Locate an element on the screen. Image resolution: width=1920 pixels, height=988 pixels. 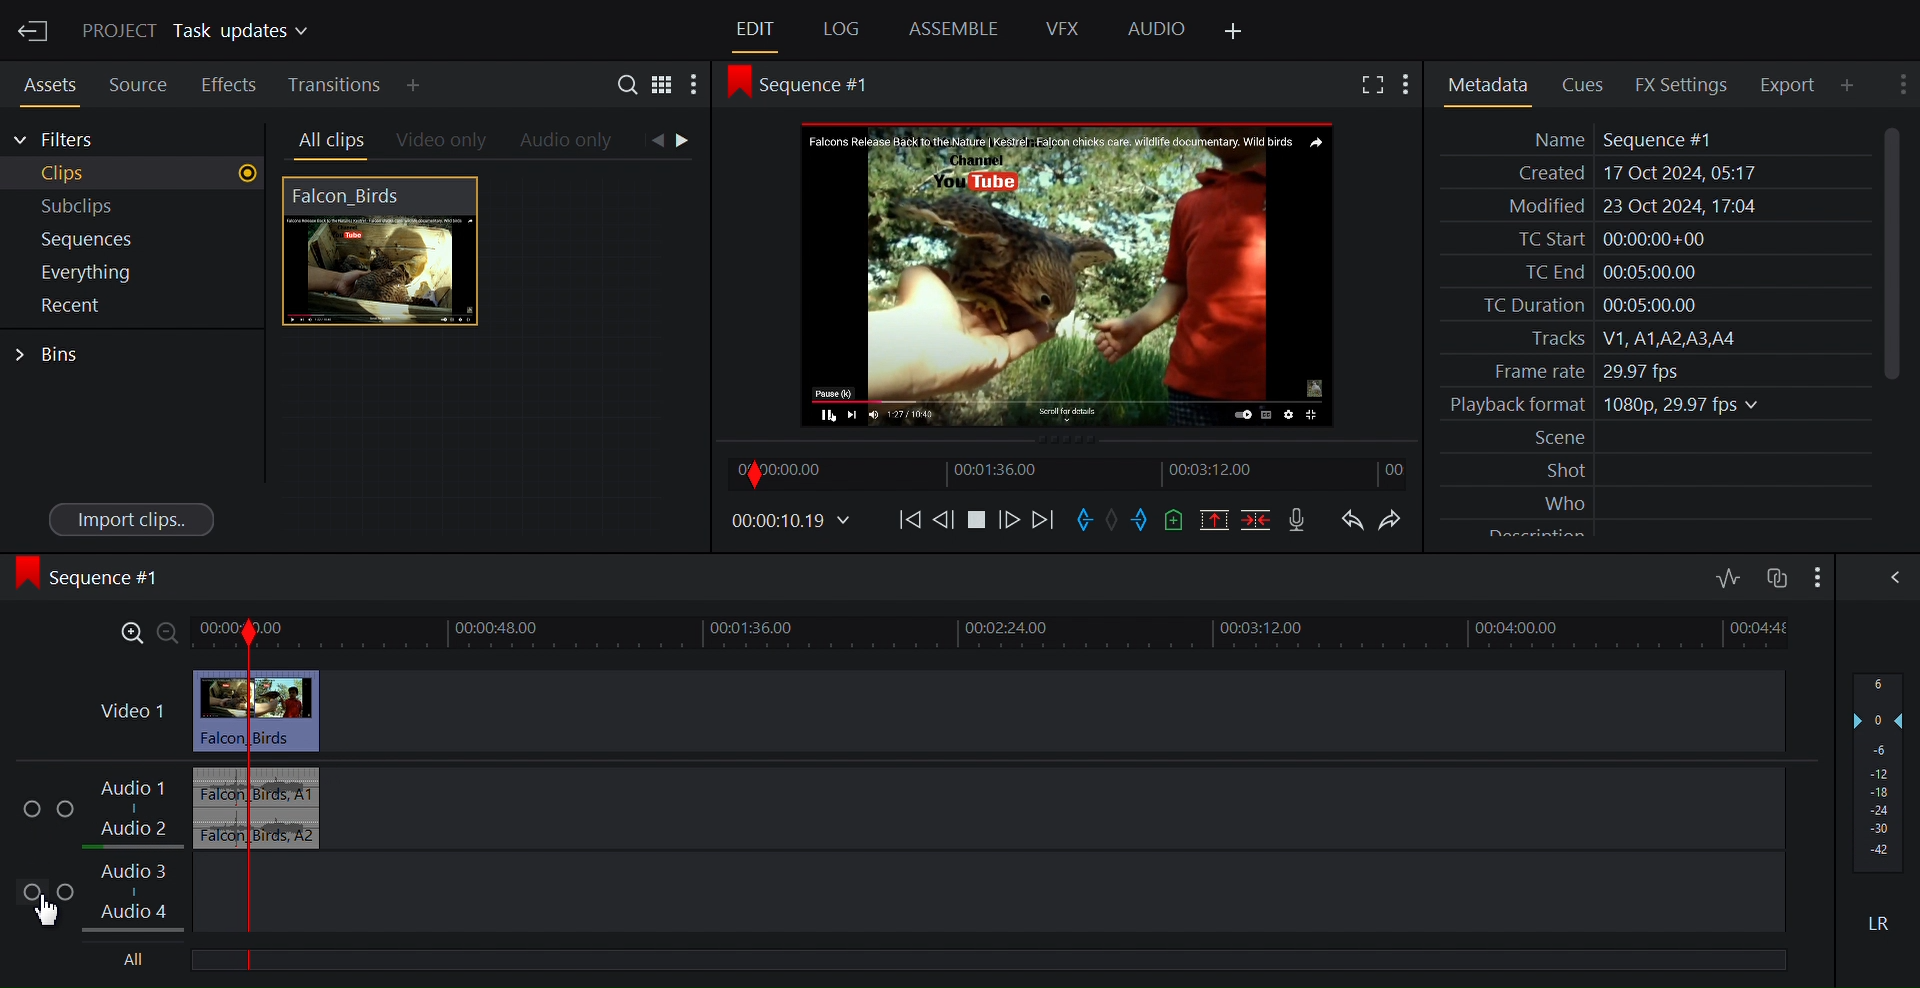
Timeline Indicator is located at coordinates (237, 798).